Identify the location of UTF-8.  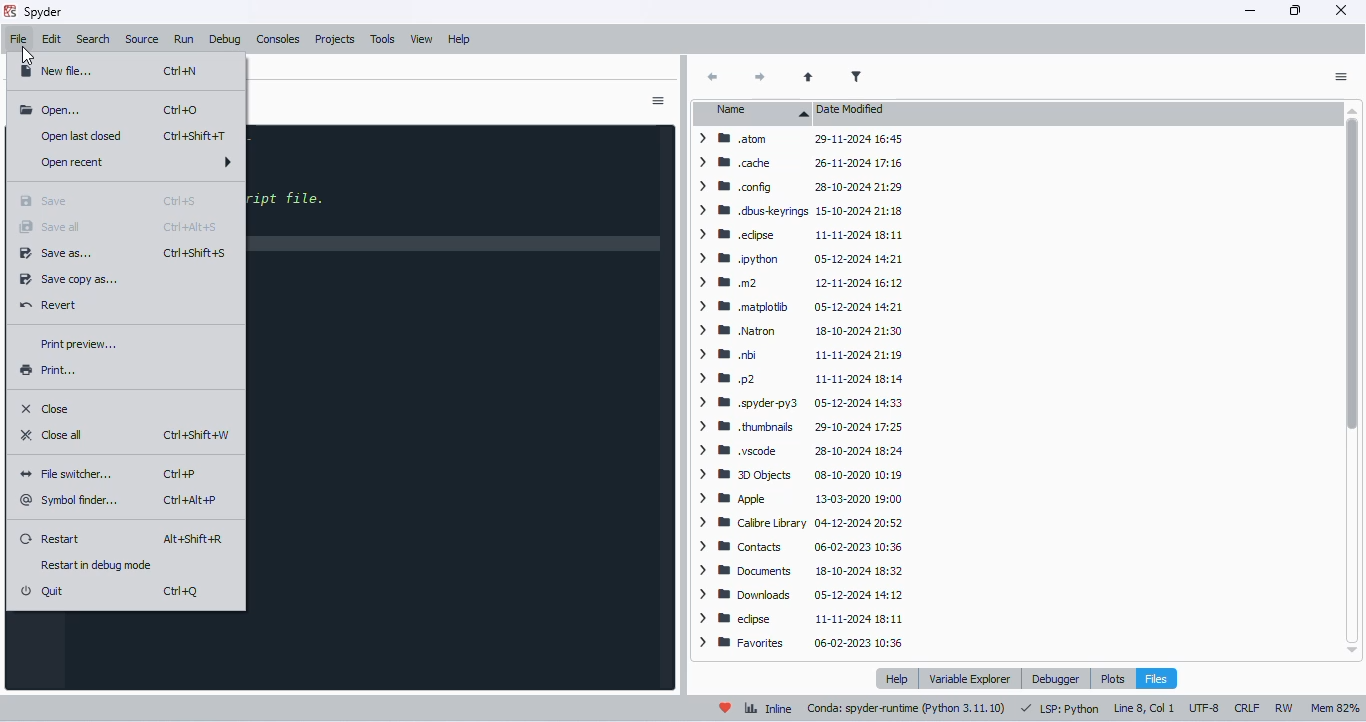
(1205, 709).